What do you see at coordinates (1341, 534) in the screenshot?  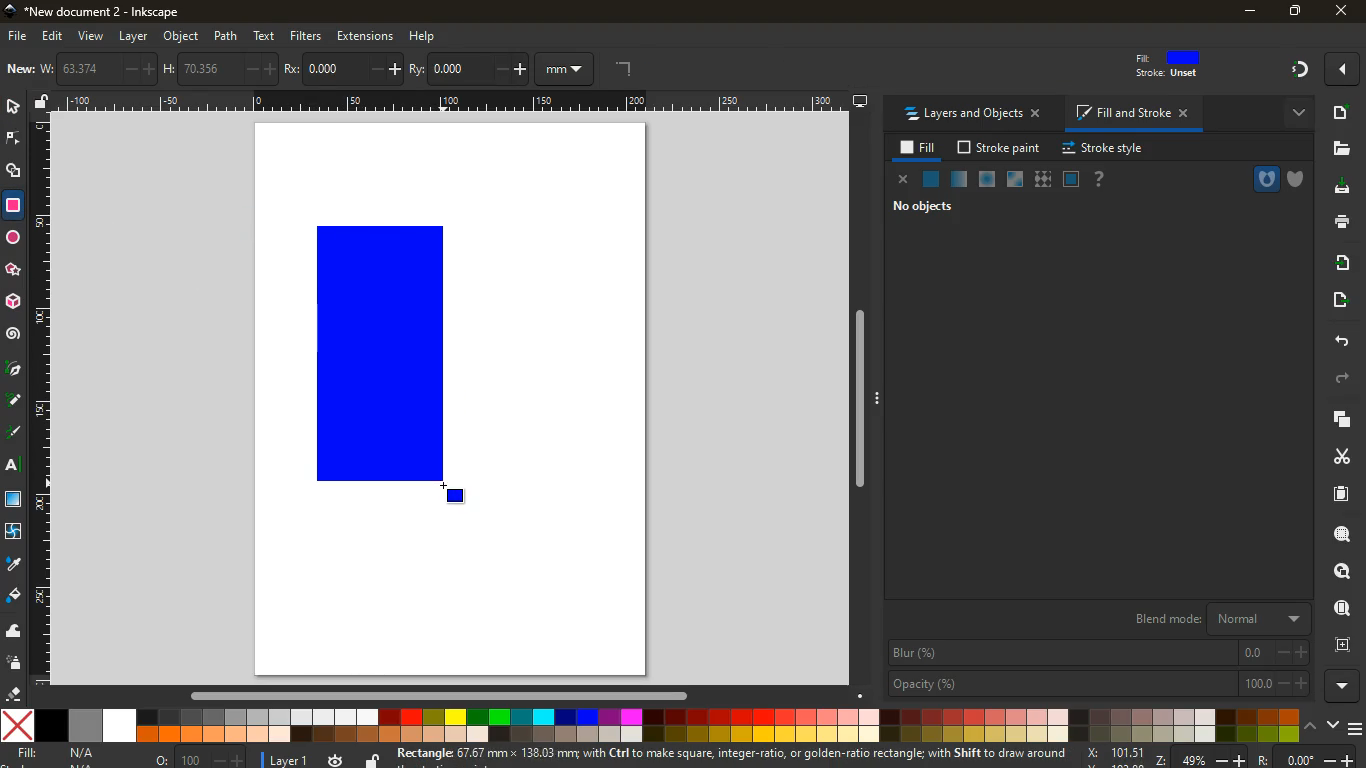 I see `search` at bounding box center [1341, 534].